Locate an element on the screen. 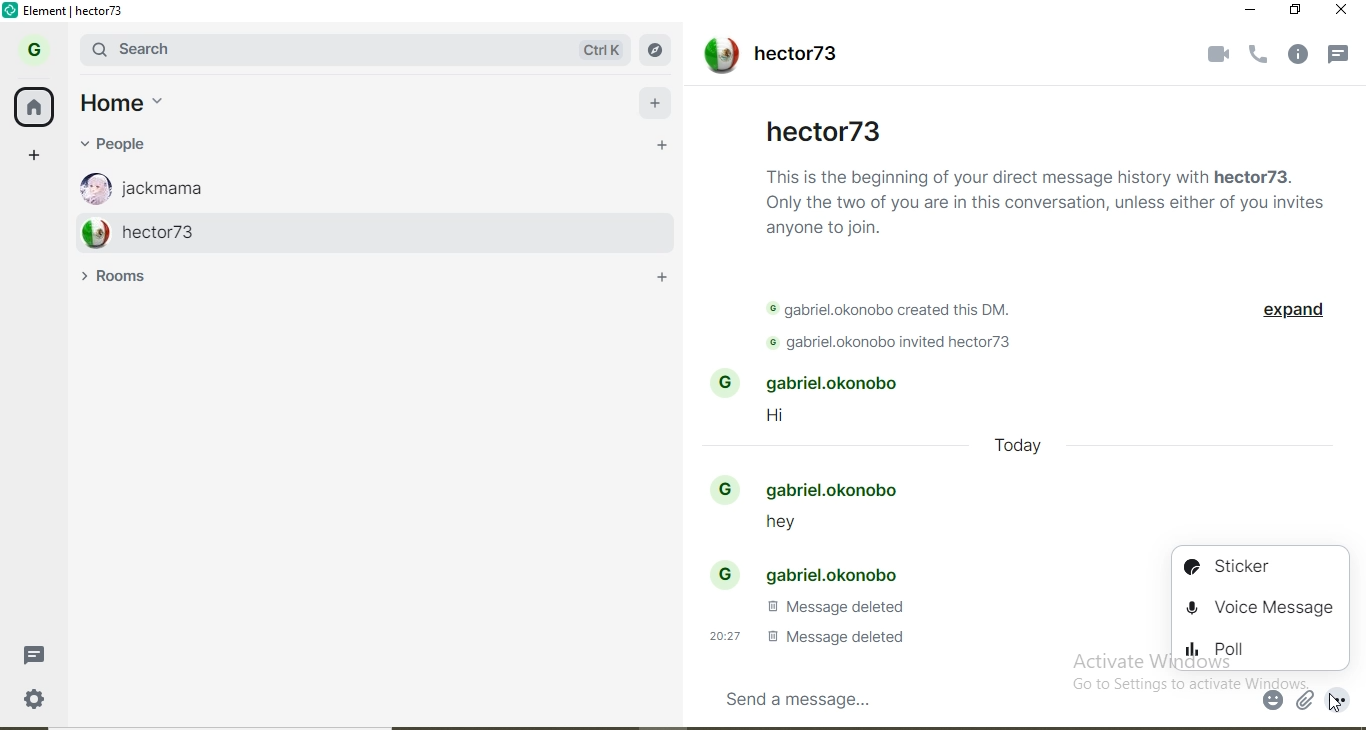 The image size is (1366, 730). home is located at coordinates (137, 104).